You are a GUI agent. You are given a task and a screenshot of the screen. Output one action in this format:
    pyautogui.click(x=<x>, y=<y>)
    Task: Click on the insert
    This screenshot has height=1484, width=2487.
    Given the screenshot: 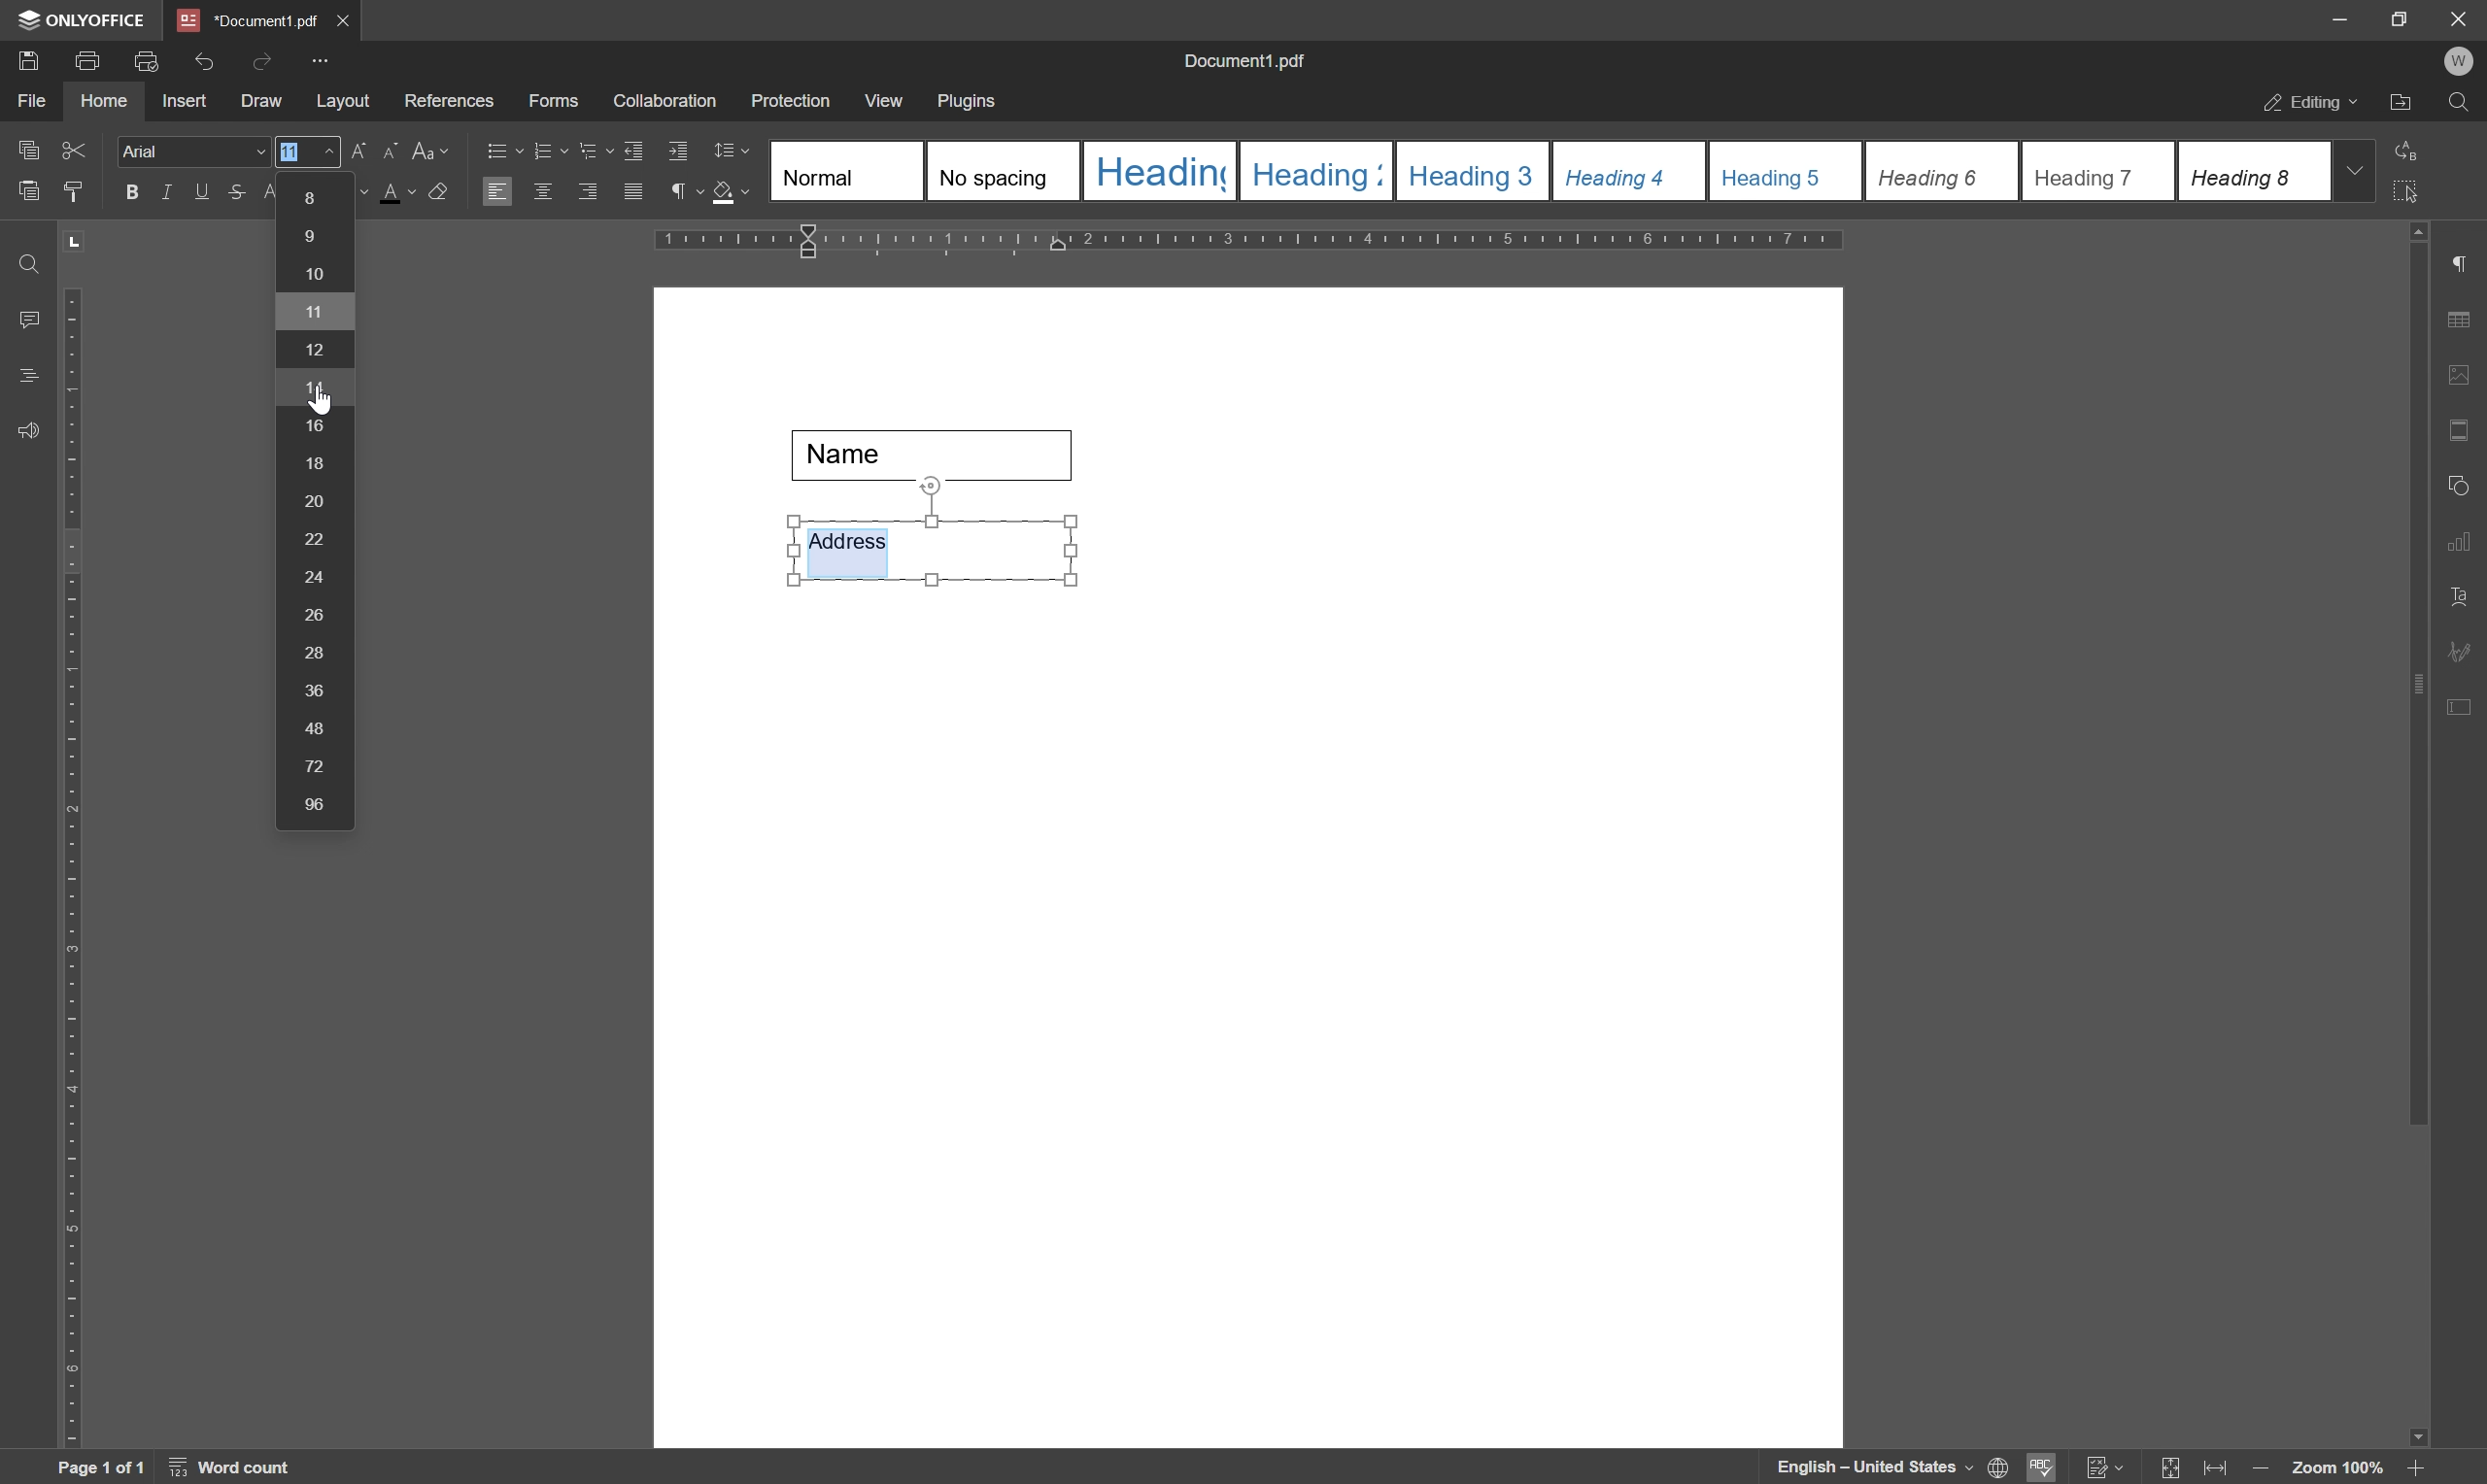 What is the action you would take?
    pyautogui.click(x=184, y=102)
    